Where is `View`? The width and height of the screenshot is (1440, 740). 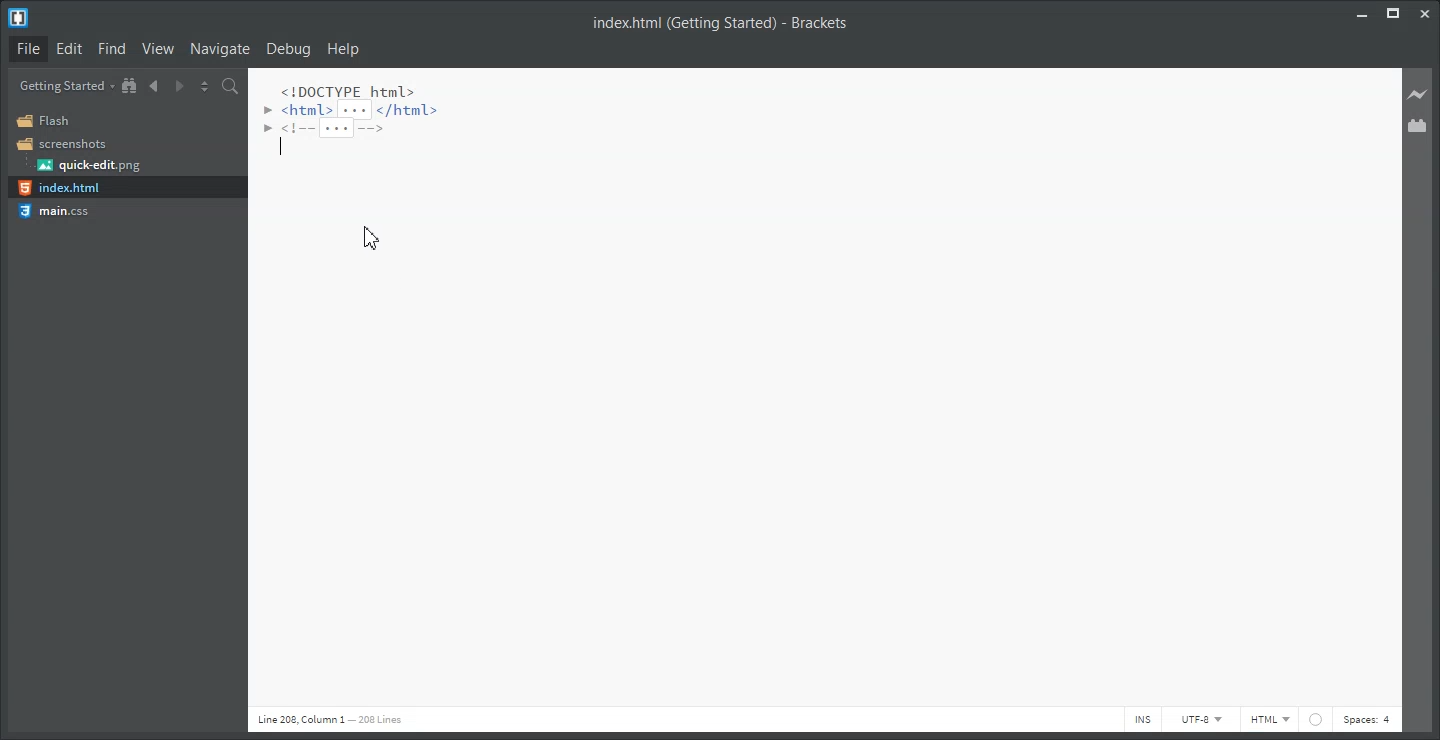
View is located at coordinates (158, 48).